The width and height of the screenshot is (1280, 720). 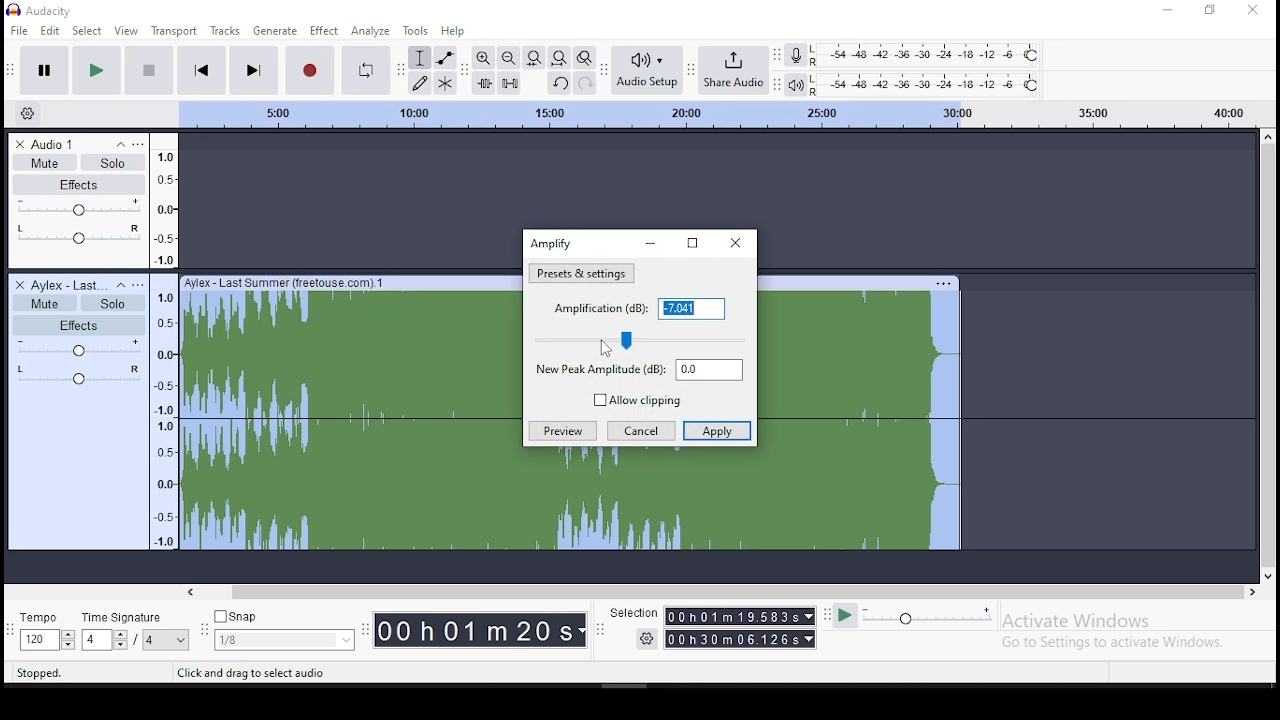 What do you see at coordinates (96, 70) in the screenshot?
I see `play` at bounding box center [96, 70].